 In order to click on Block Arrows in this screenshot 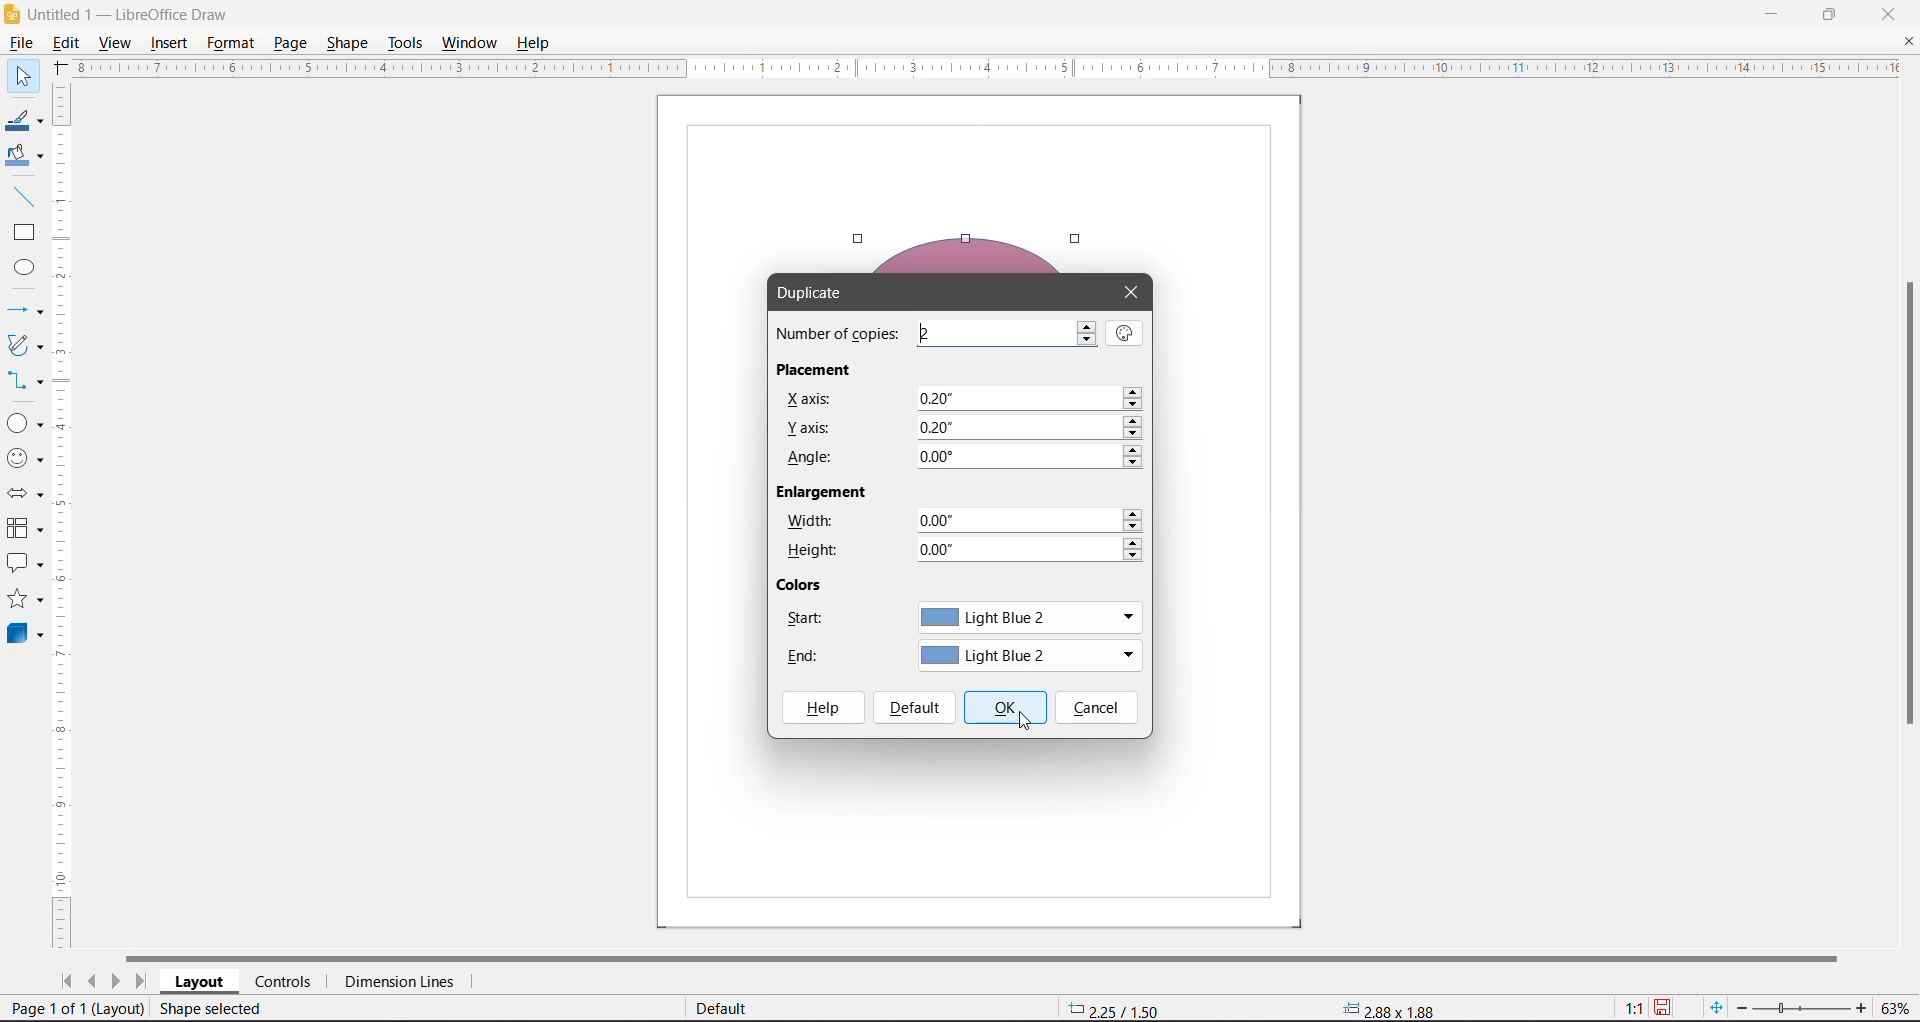, I will do `click(26, 494)`.